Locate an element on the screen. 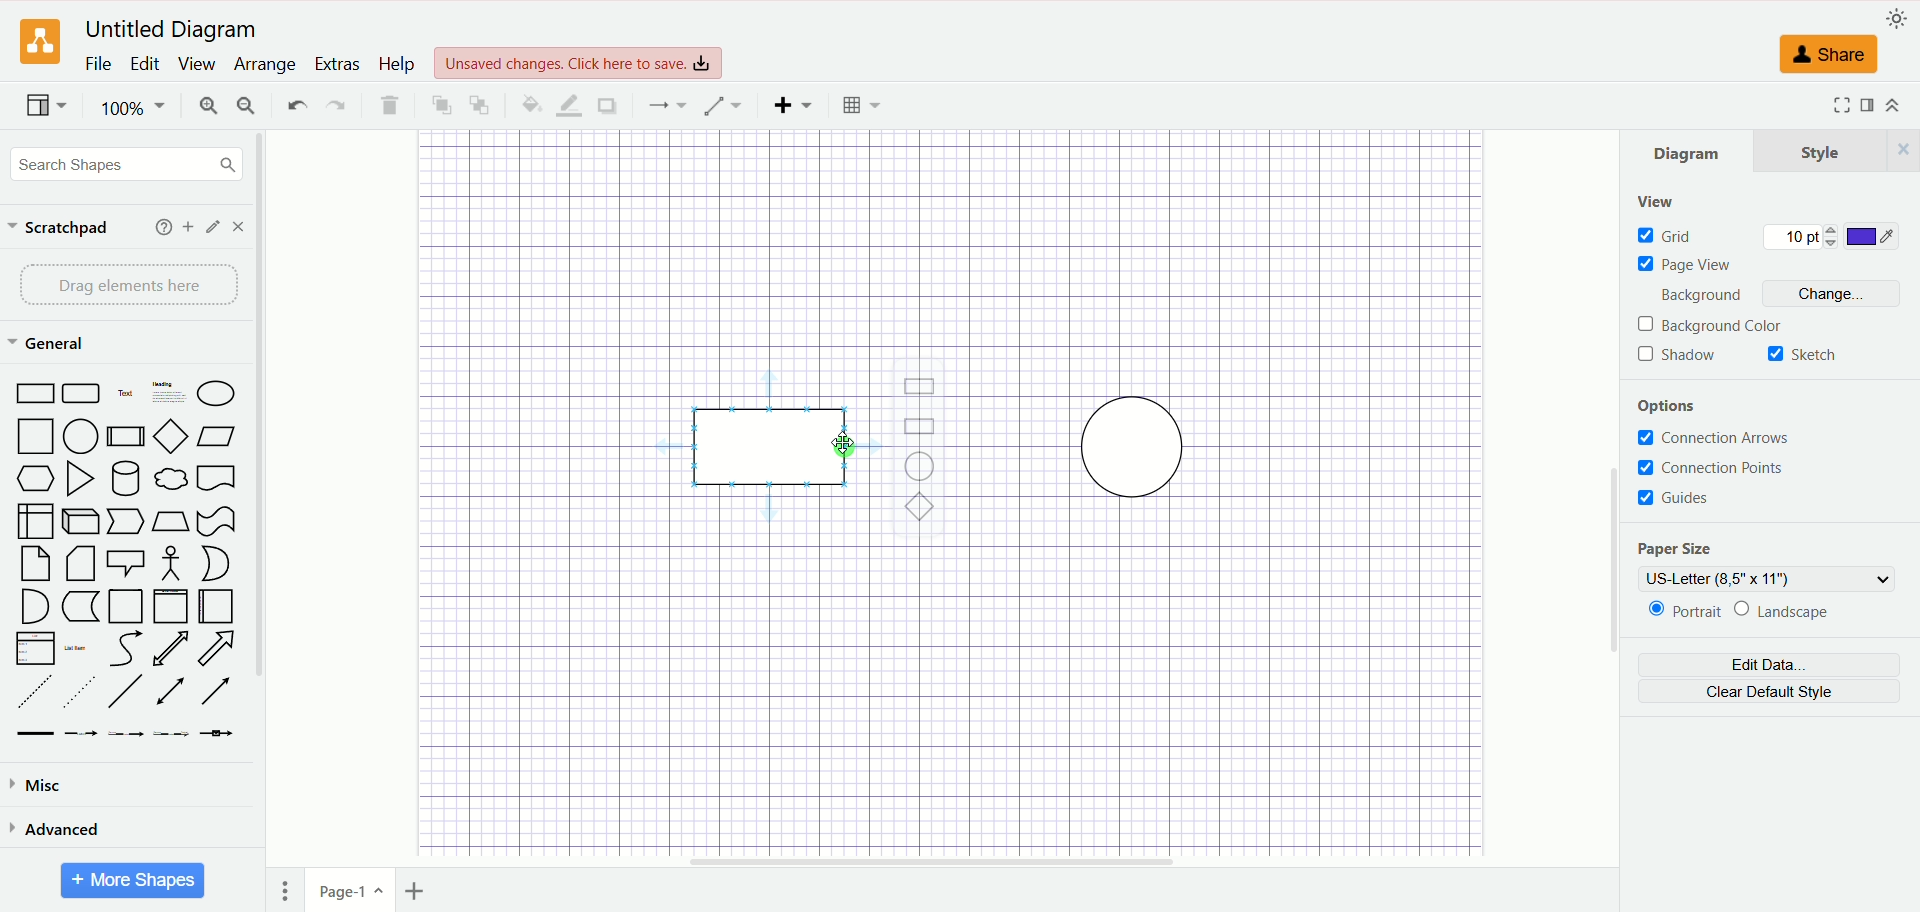 The width and height of the screenshot is (1920, 912). Divided Bar is located at coordinates (126, 436).